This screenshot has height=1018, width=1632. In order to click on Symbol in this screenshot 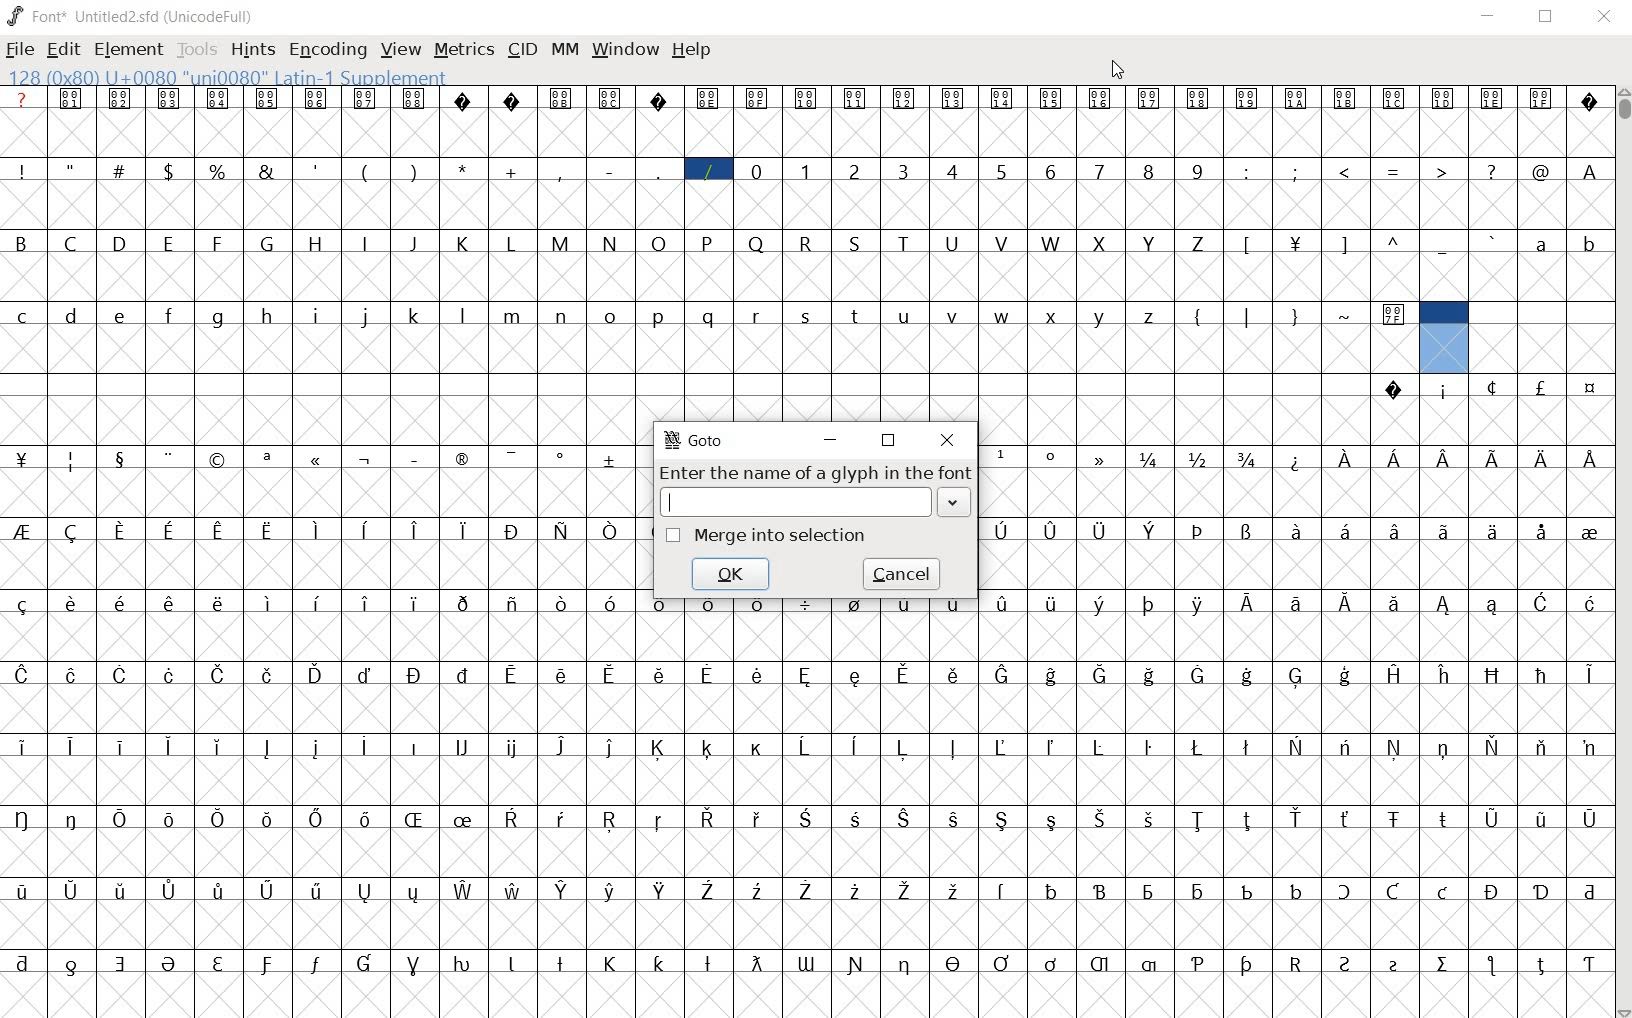, I will do `click(171, 889)`.